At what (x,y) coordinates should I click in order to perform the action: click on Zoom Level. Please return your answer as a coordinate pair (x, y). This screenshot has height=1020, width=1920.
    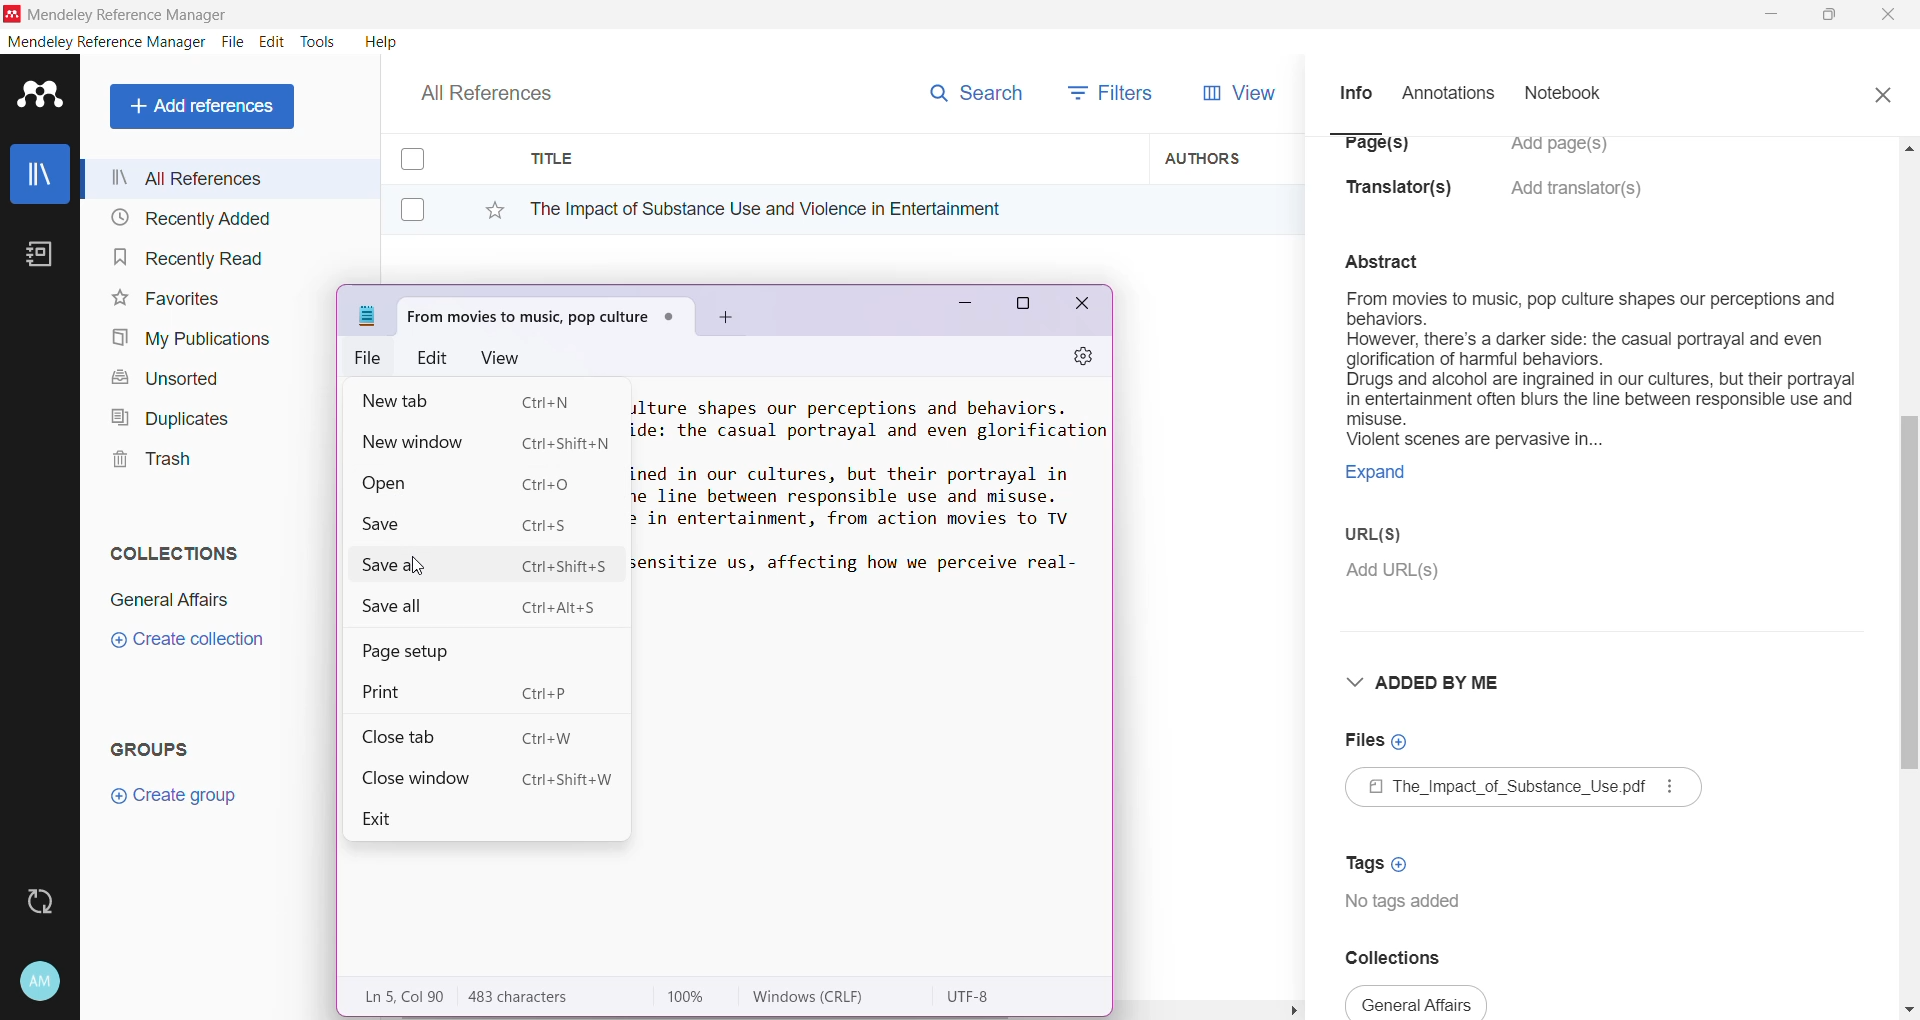
    Looking at the image, I should click on (696, 997).